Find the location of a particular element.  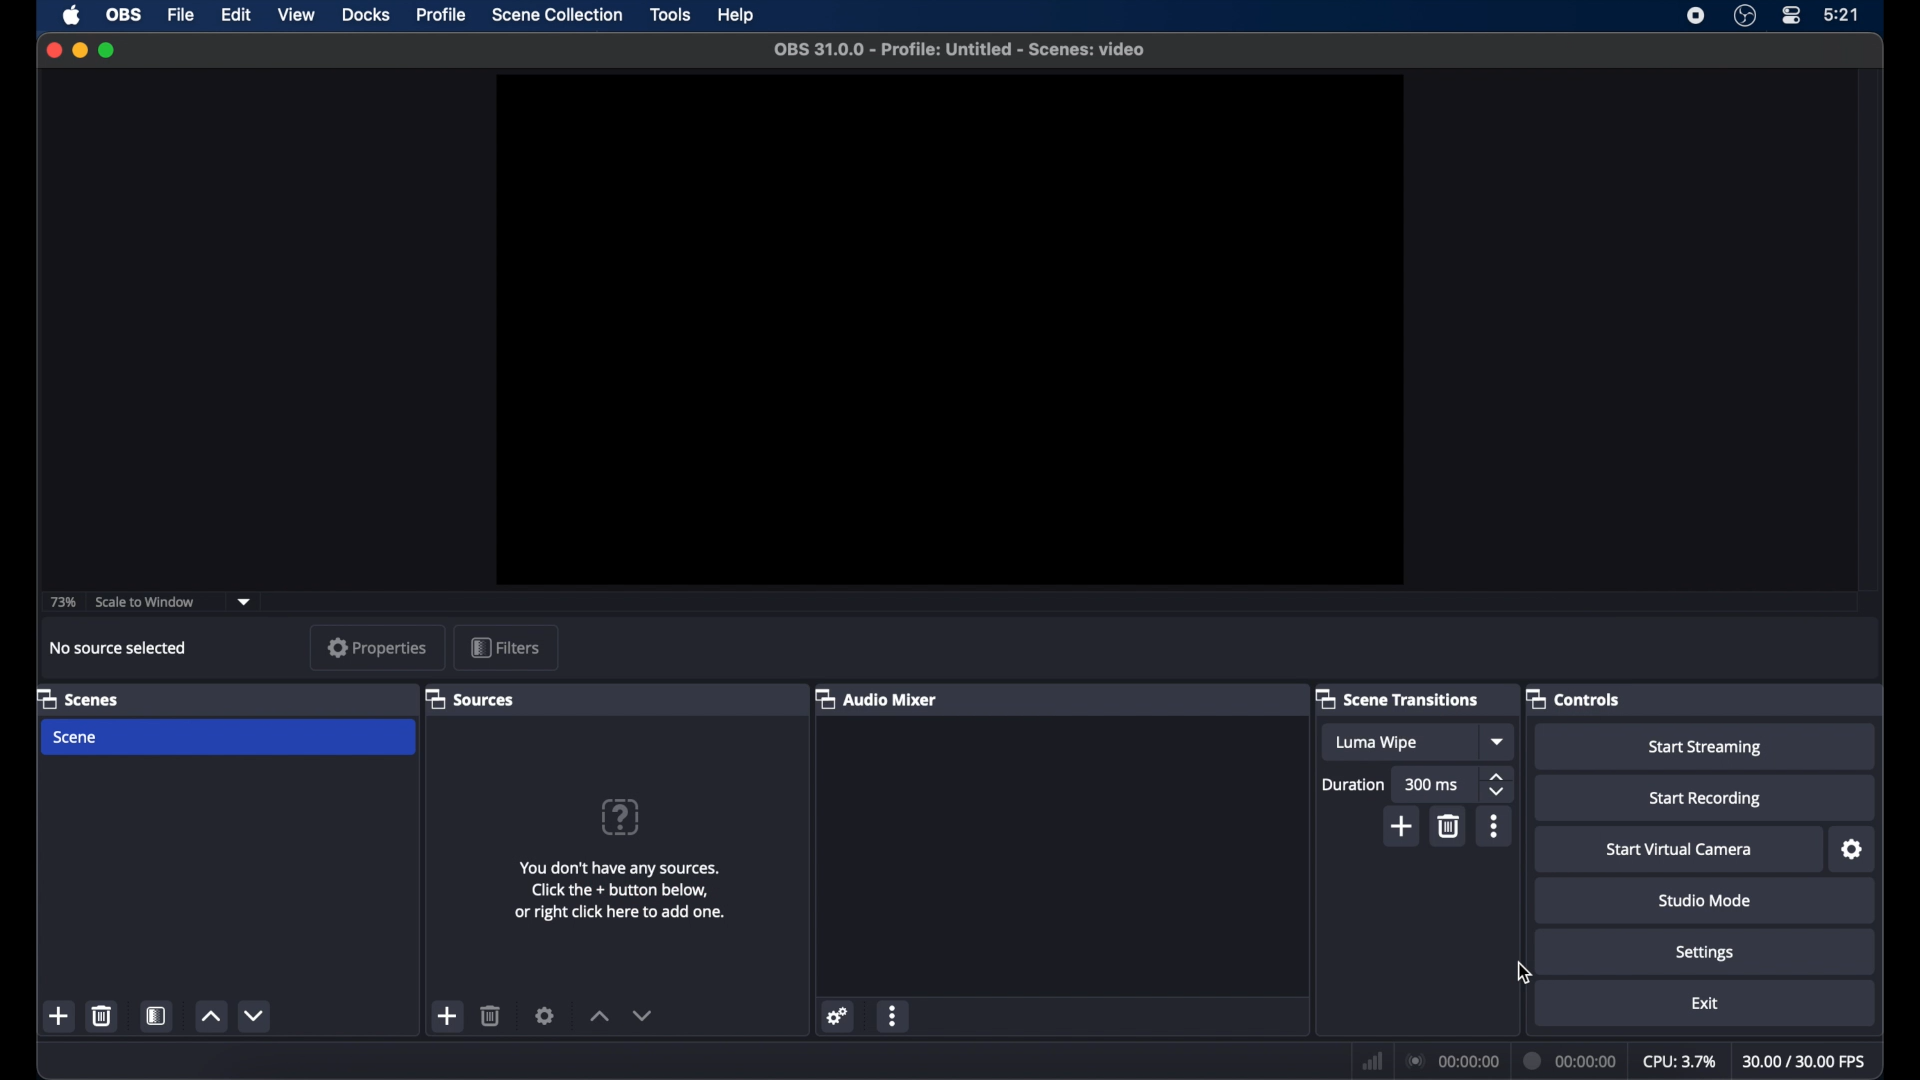

controls is located at coordinates (1573, 698).